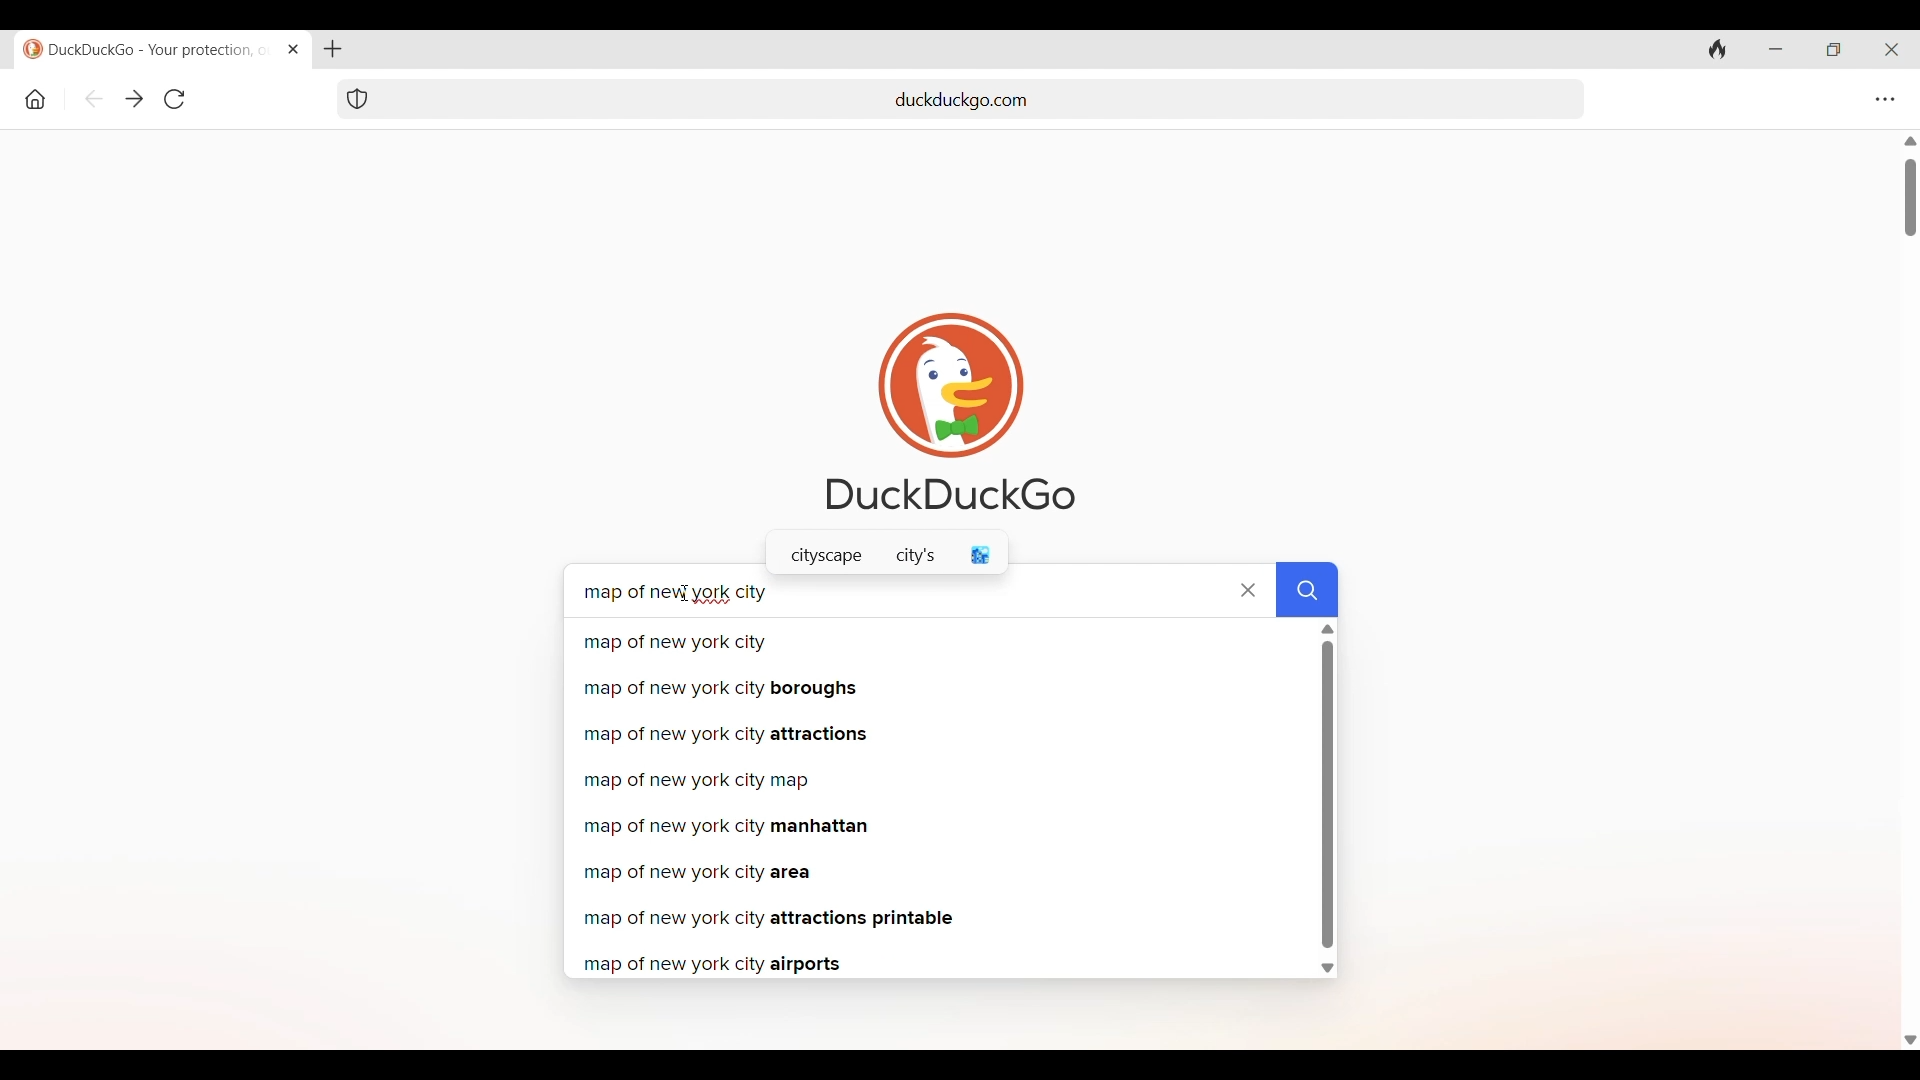 This screenshot has height=1080, width=1920. Describe the element at coordinates (1910, 141) in the screenshot. I see `Quick slide to the top` at that location.